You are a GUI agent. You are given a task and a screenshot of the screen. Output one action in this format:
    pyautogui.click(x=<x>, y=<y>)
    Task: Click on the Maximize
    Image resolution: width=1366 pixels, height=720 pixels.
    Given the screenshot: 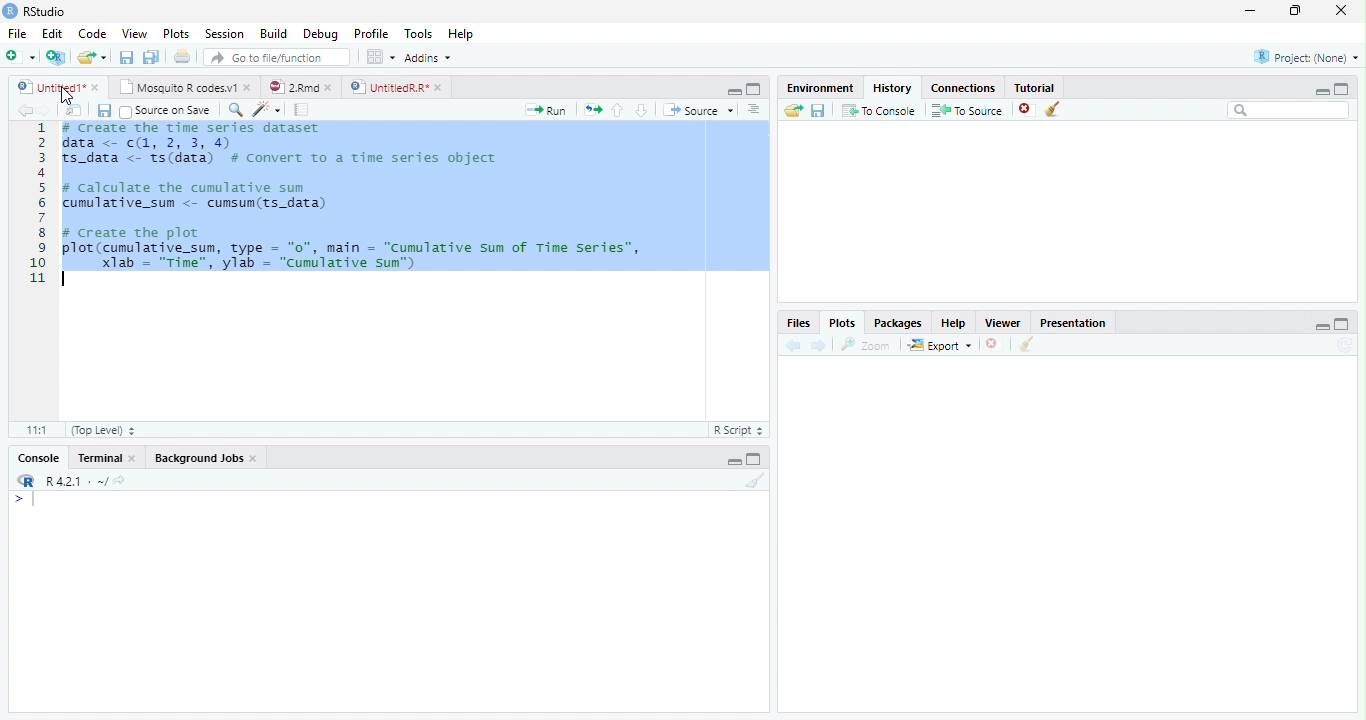 What is the action you would take?
    pyautogui.click(x=756, y=460)
    